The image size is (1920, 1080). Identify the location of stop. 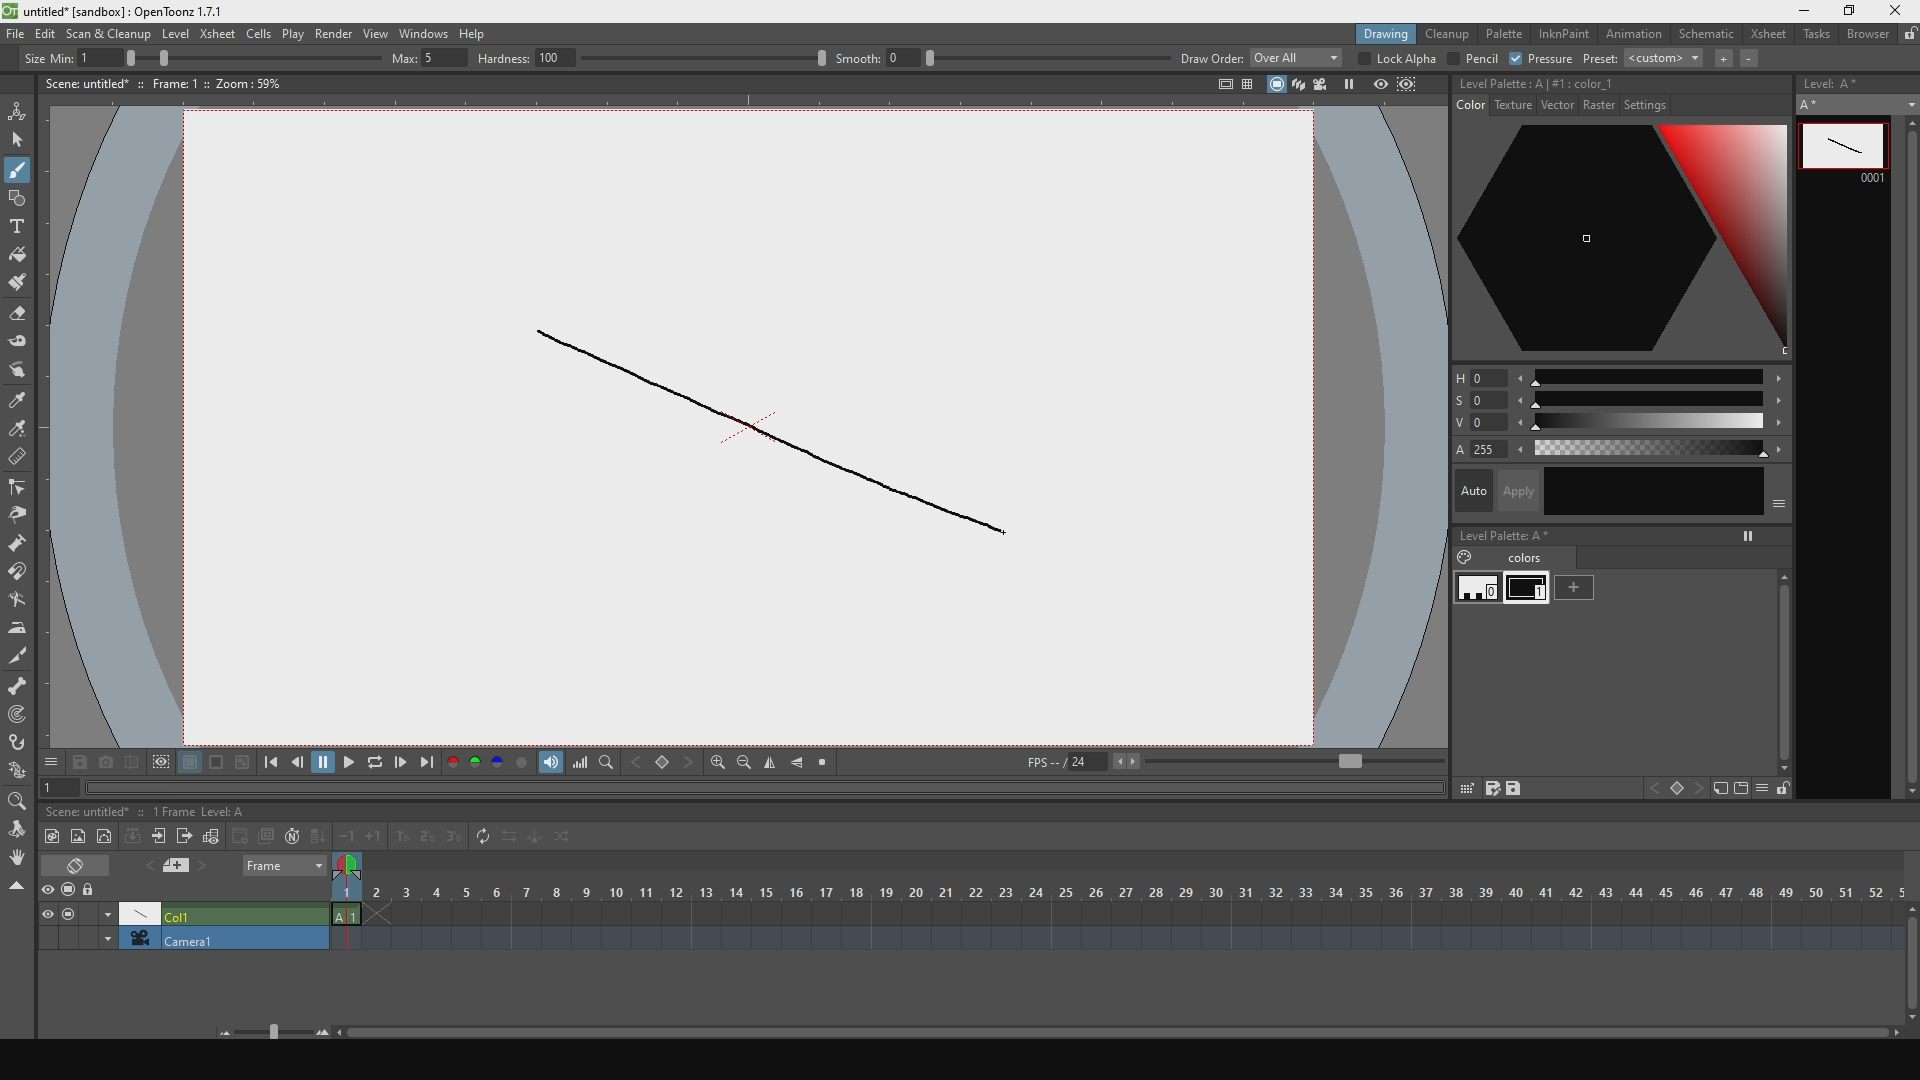
(828, 764).